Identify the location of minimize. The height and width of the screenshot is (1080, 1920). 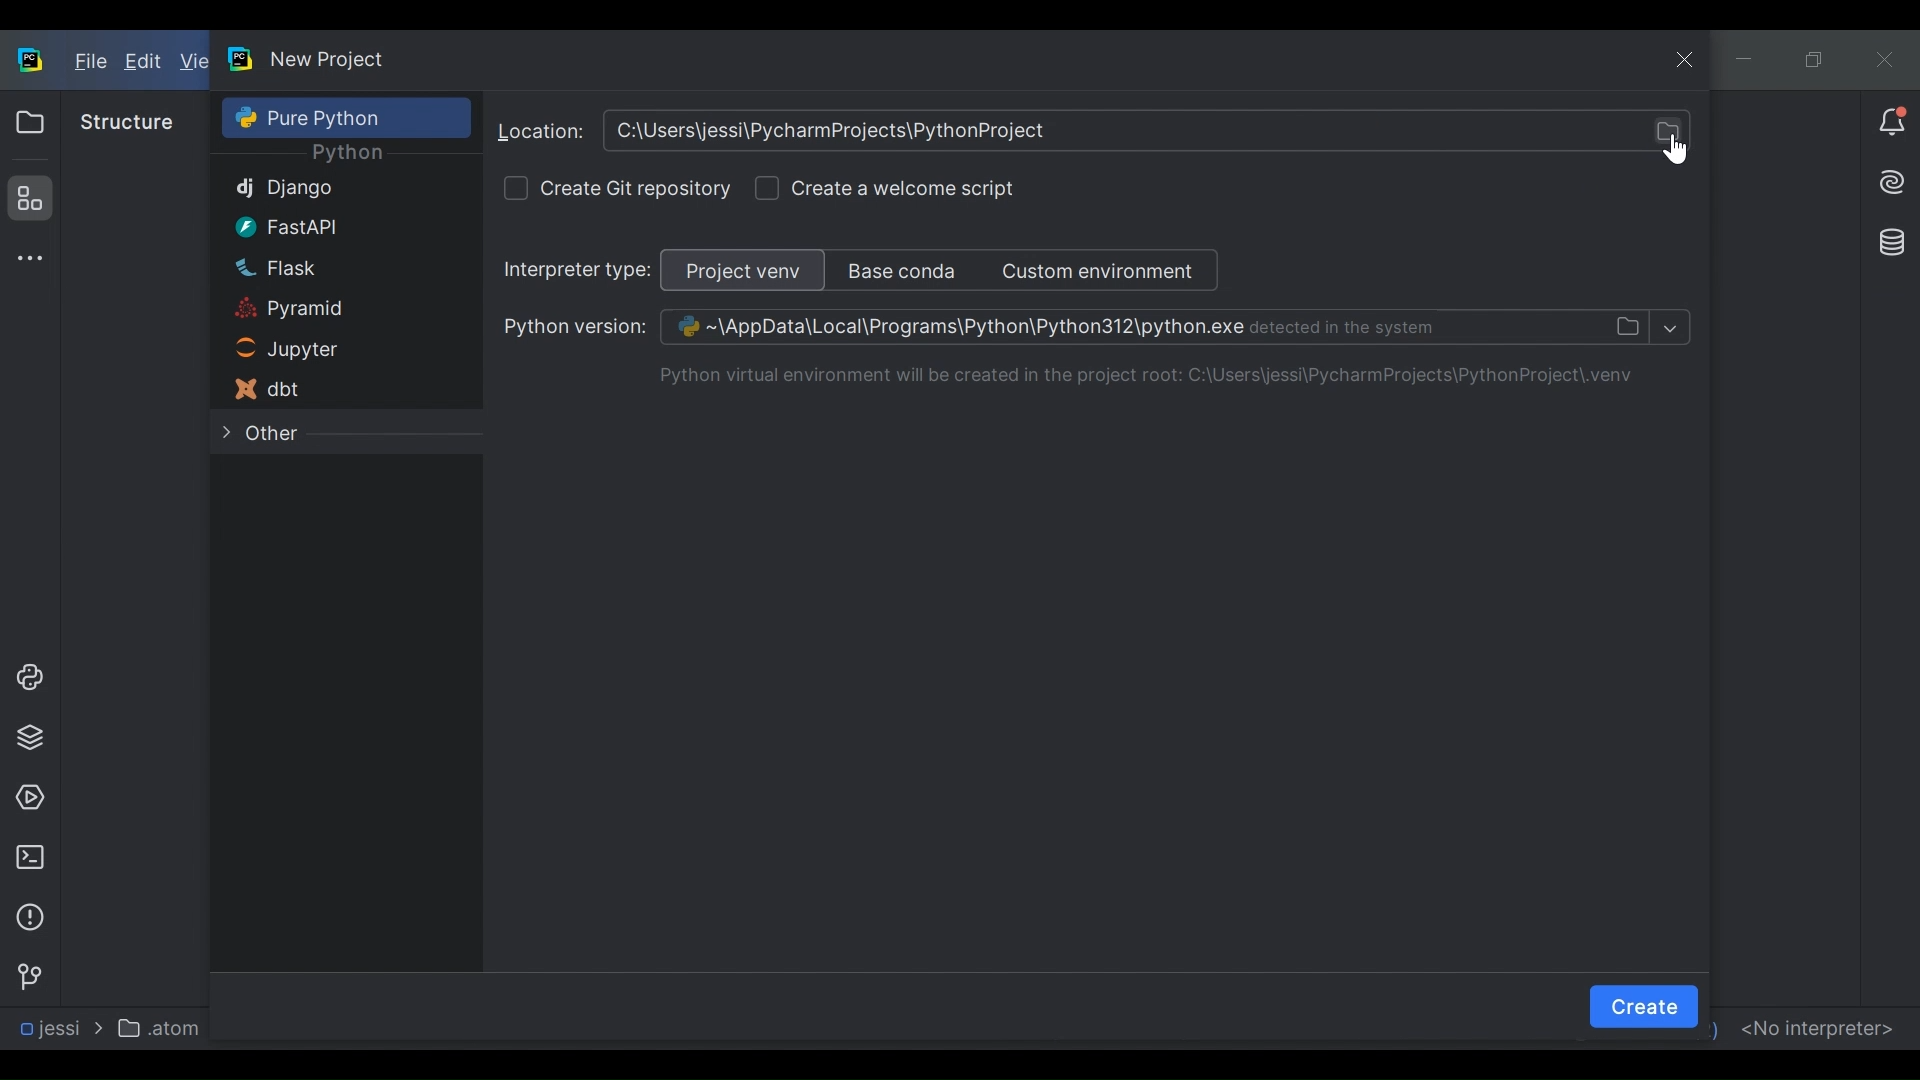
(1747, 59).